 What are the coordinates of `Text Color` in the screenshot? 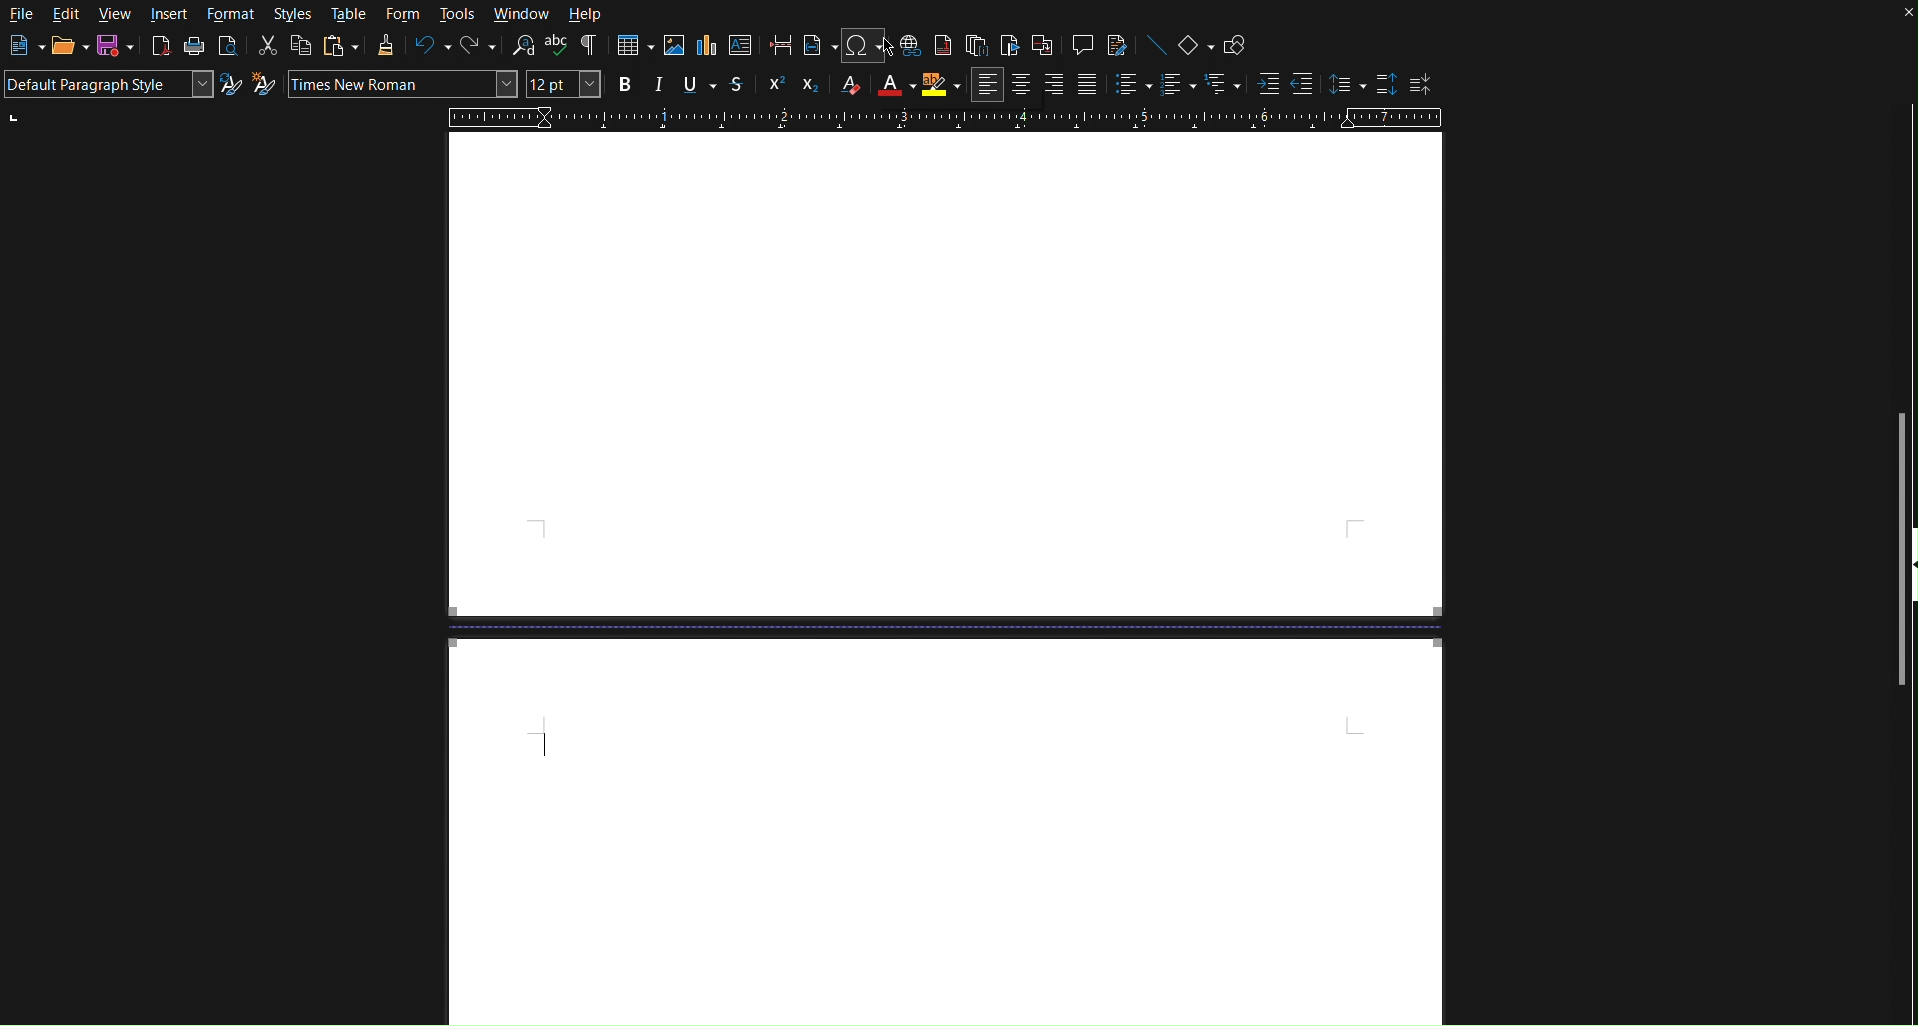 It's located at (889, 86).